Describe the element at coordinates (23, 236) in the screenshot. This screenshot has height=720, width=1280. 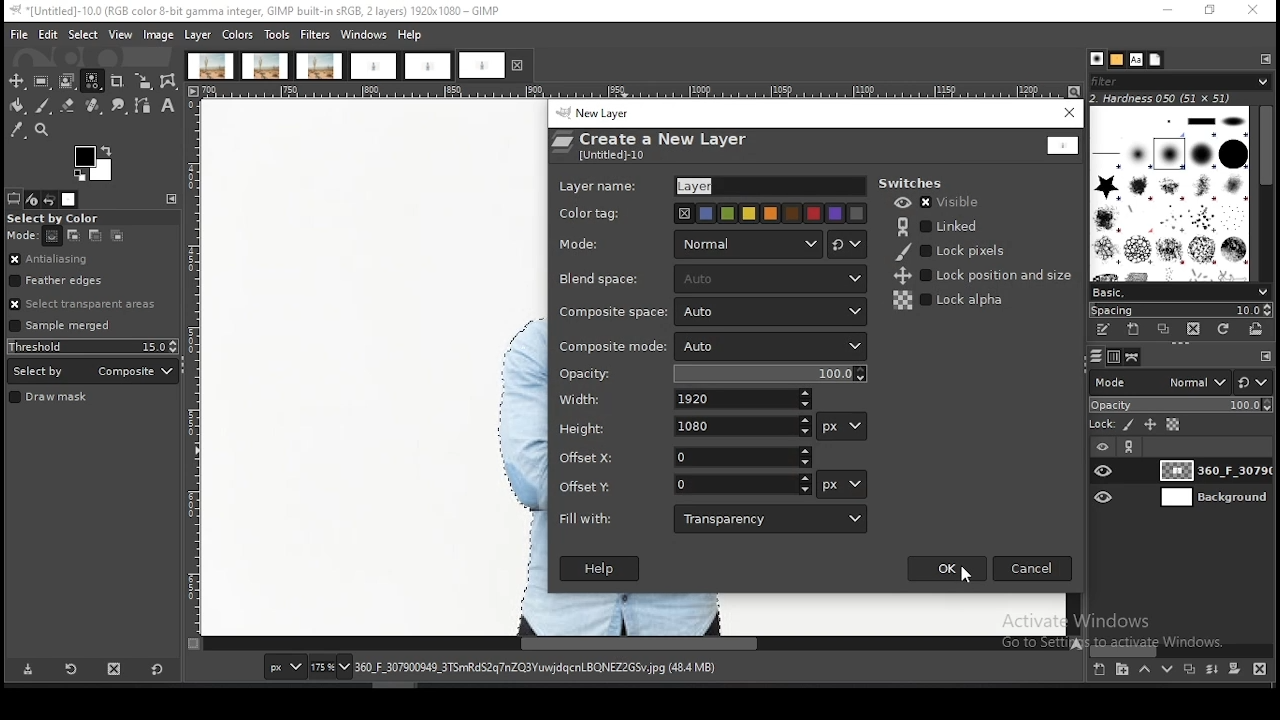
I see `mode:` at that location.